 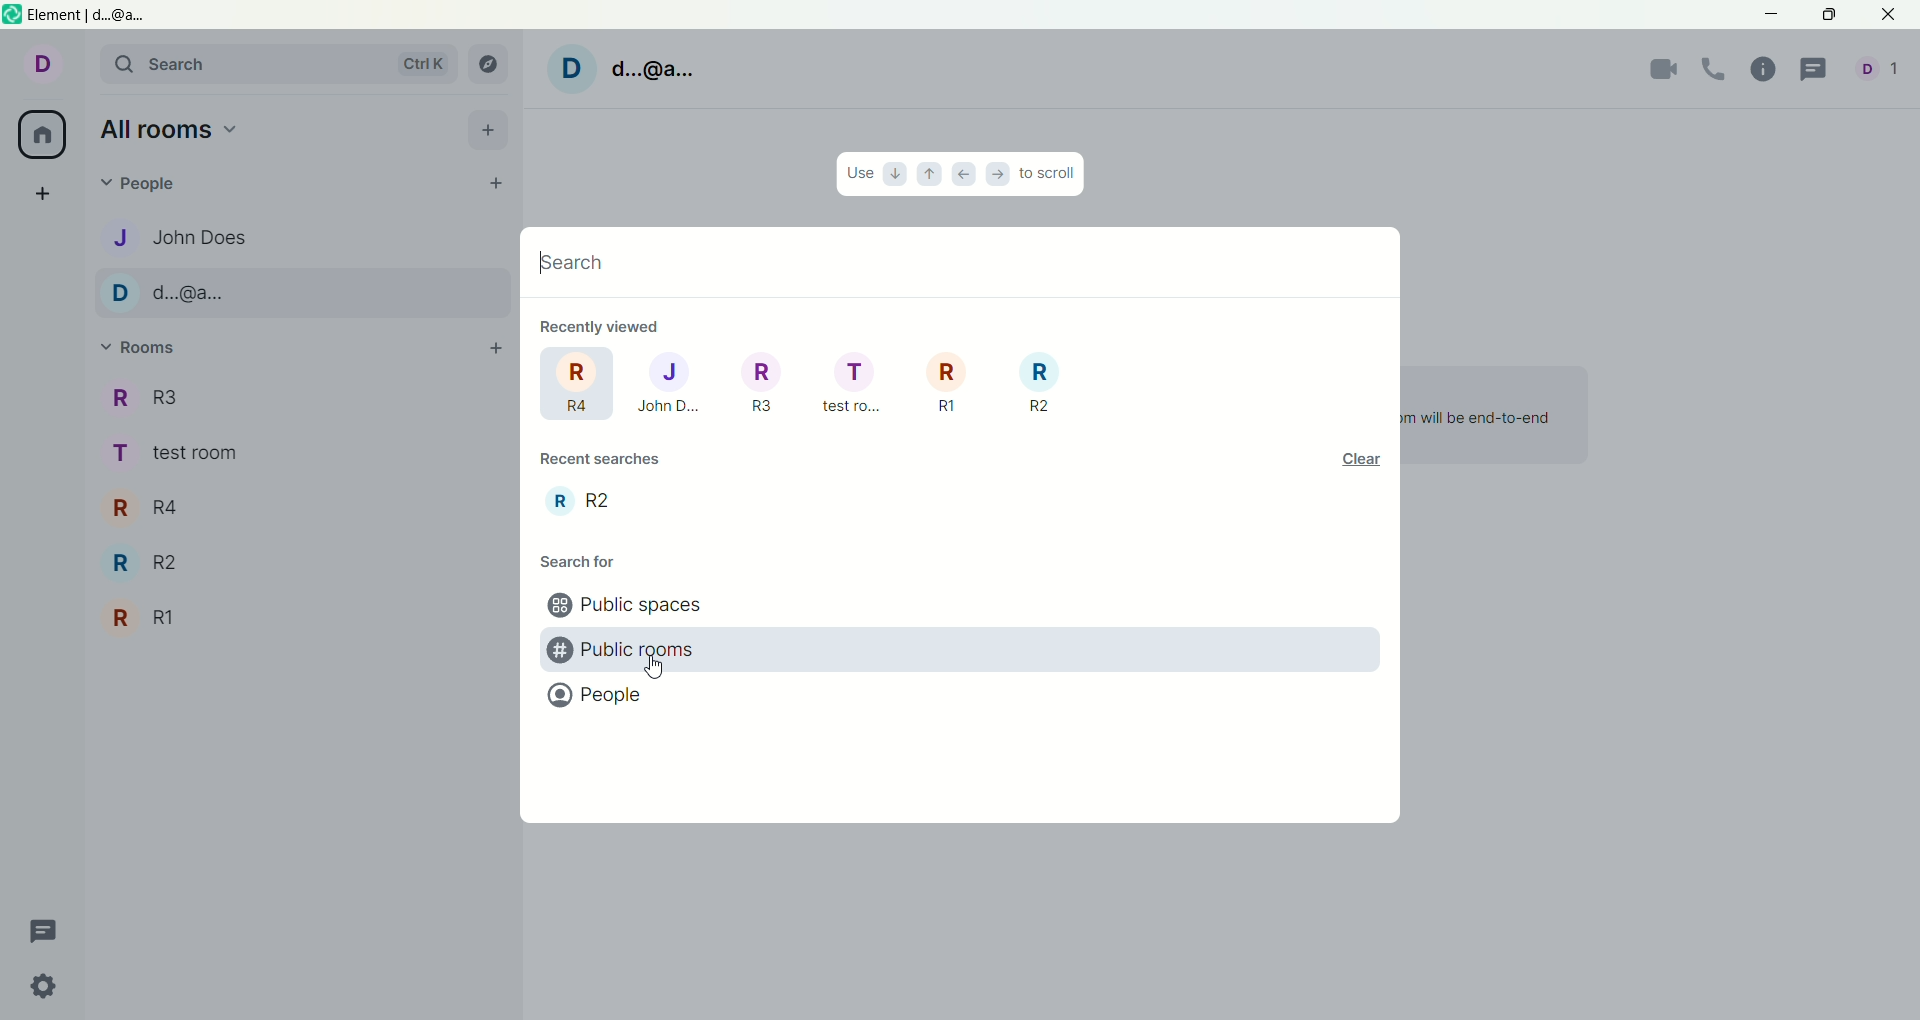 I want to click on test room, so click(x=305, y=454).